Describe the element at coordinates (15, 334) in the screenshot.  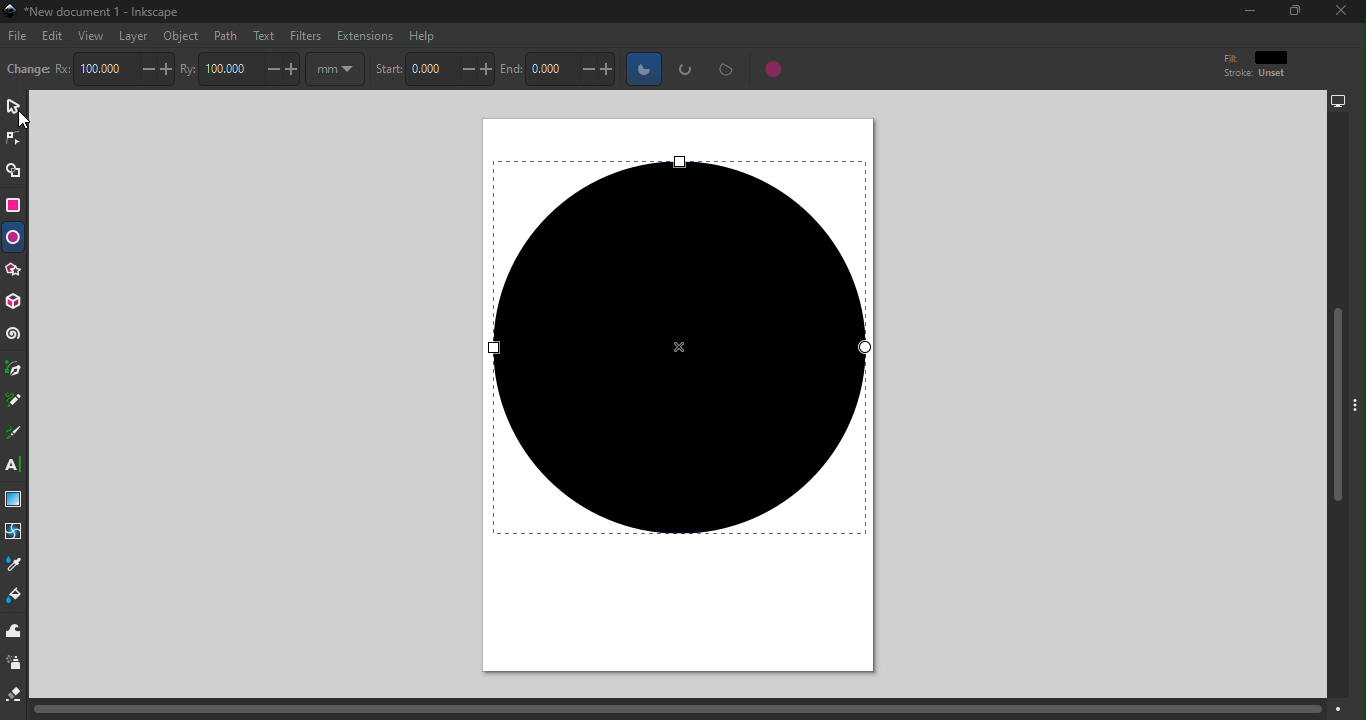
I see `Spiral tool` at that location.